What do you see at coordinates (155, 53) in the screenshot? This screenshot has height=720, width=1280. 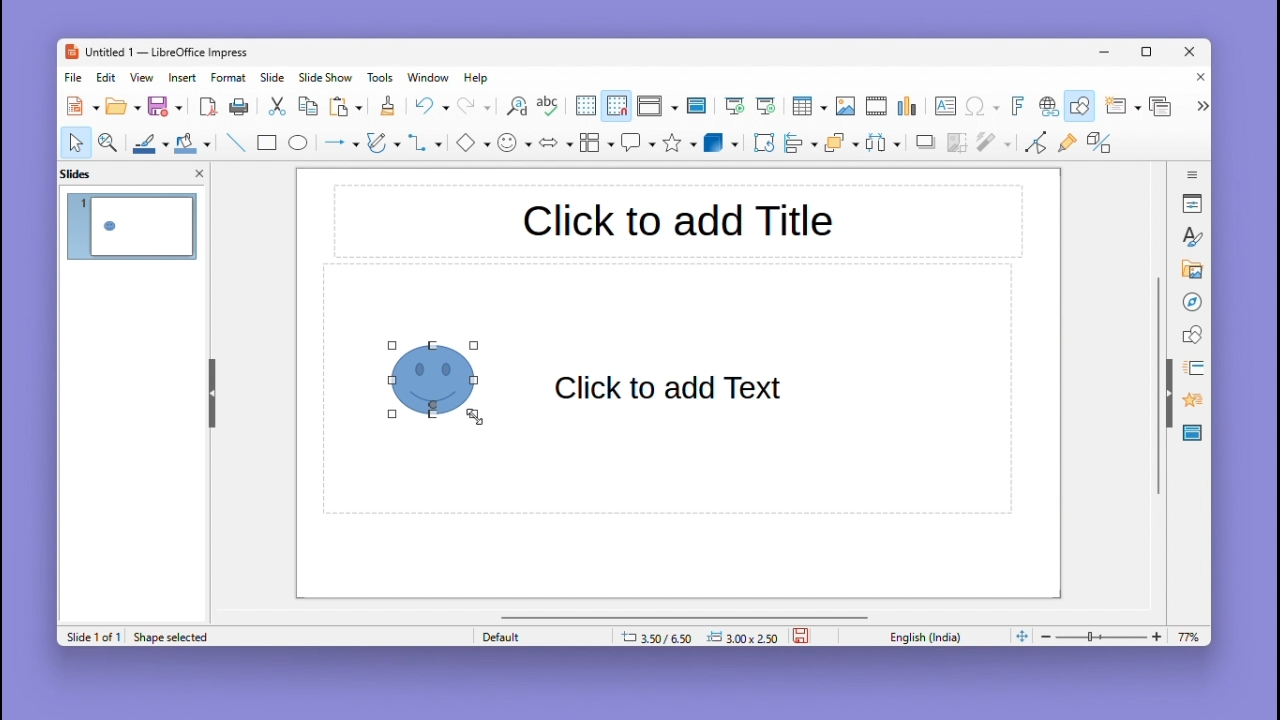 I see `File name` at bounding box center [155, 53].